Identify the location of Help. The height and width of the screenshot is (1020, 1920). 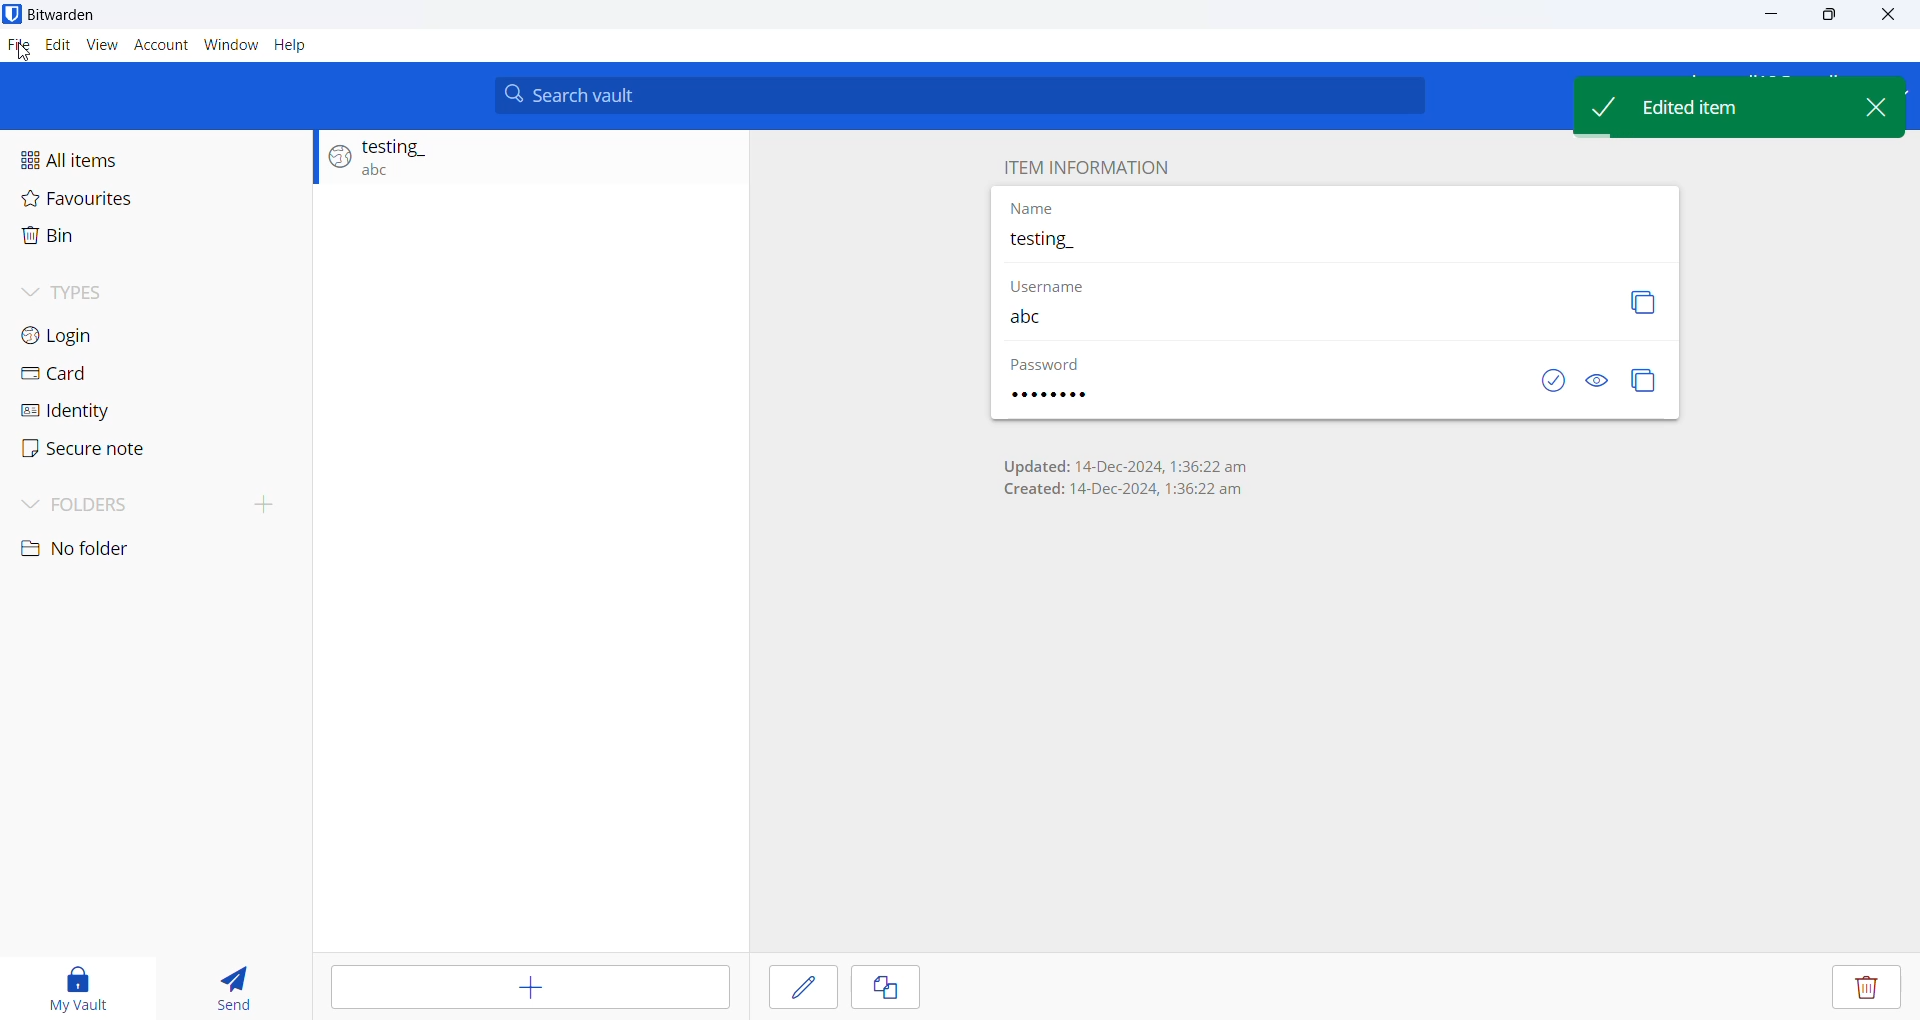
(291, 44).